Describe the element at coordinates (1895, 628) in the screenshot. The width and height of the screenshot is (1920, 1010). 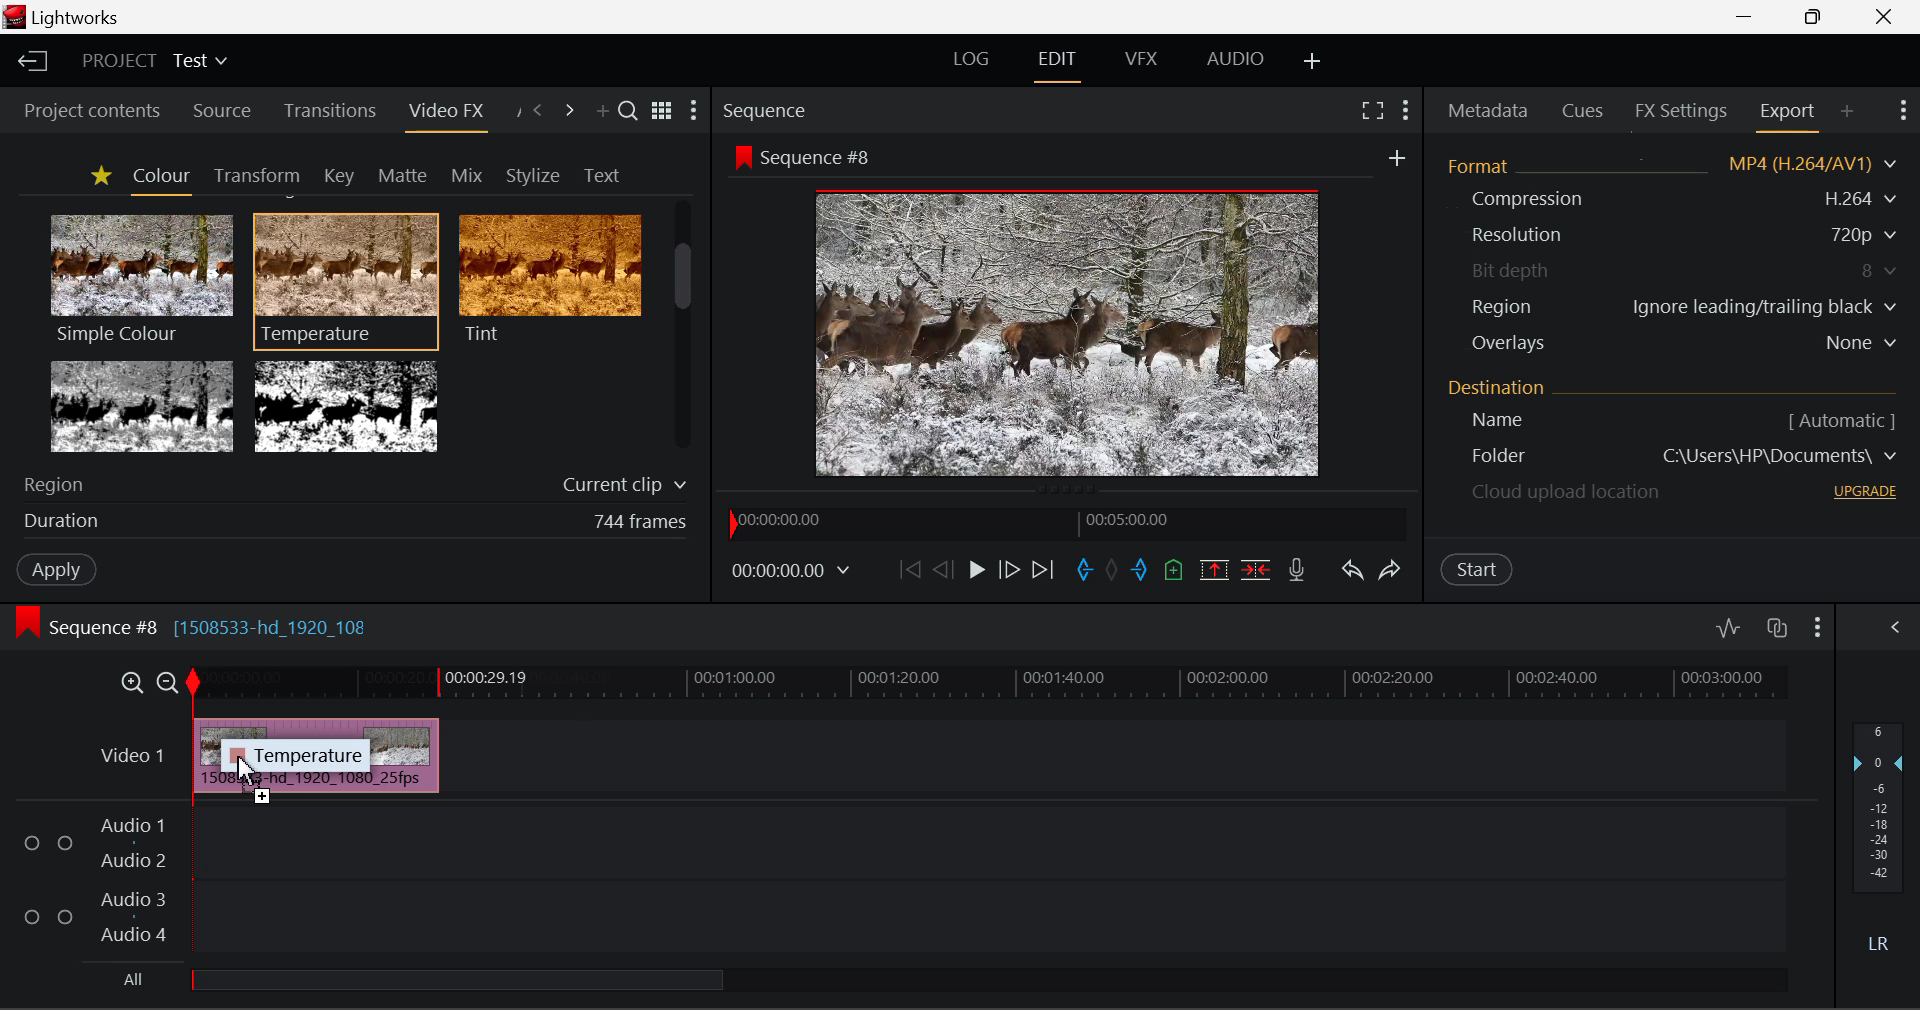
I see `Show Settings` at that location.